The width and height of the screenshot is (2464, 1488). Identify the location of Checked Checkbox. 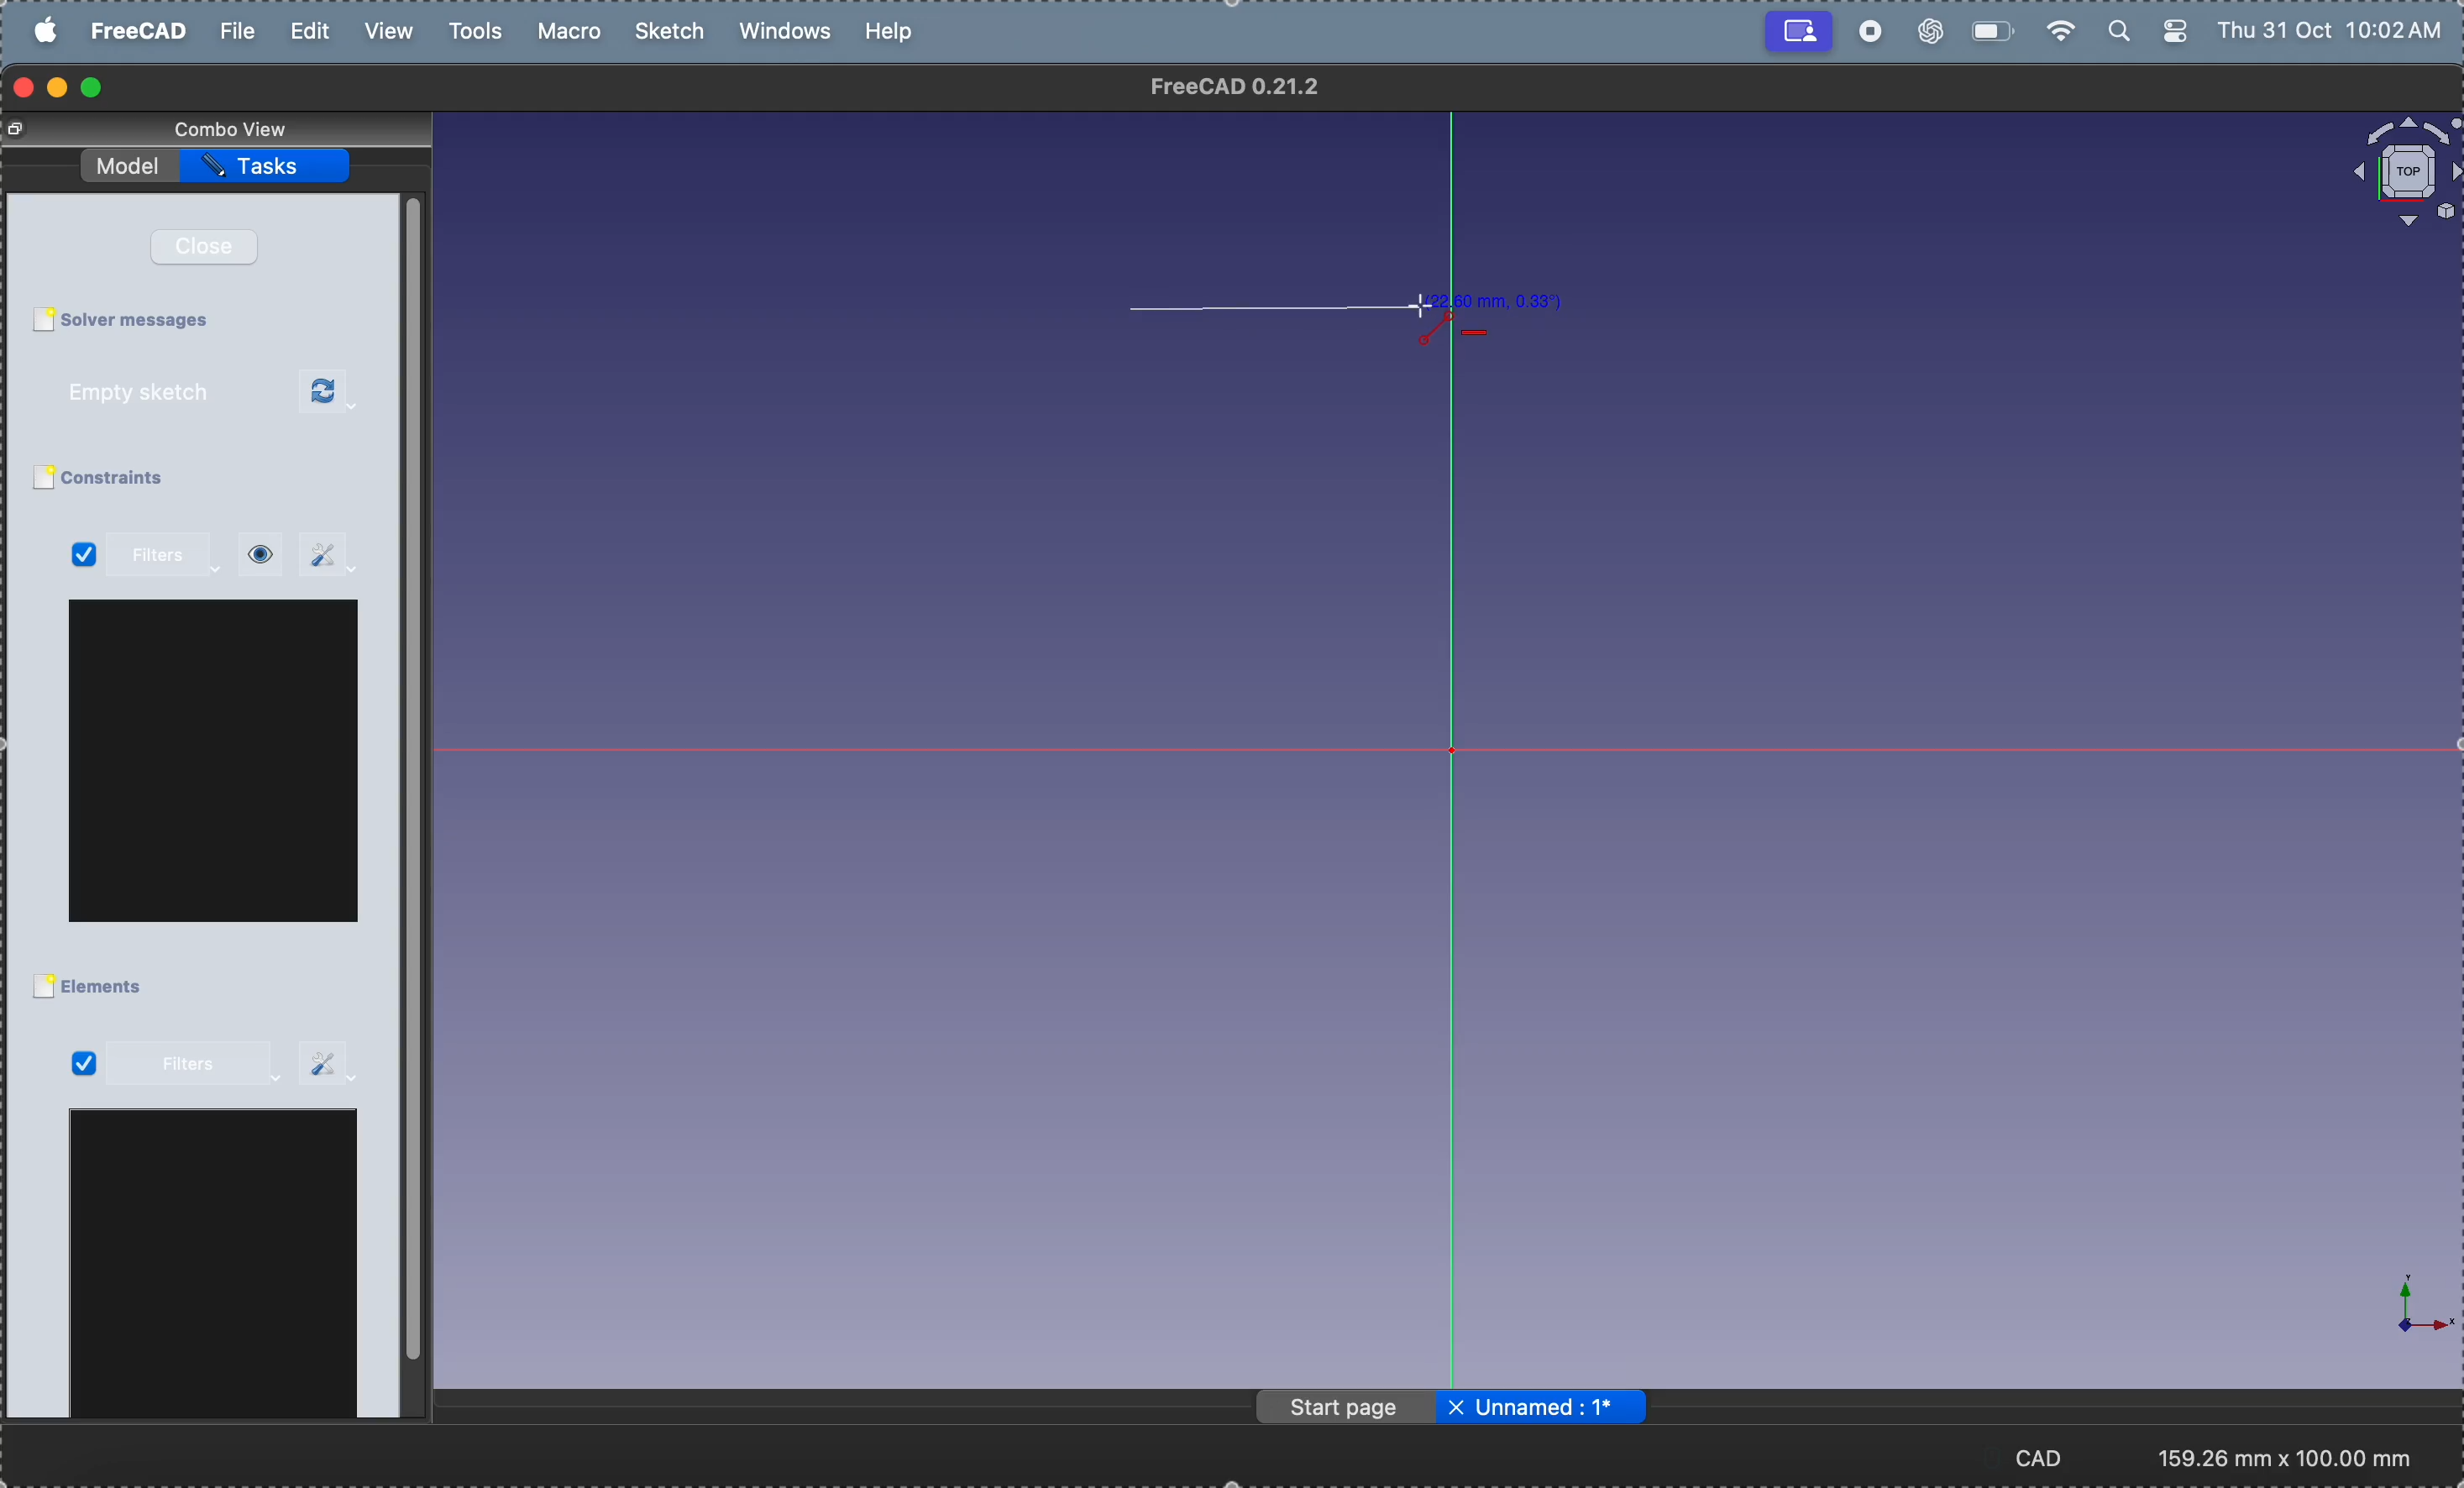
(85, 557).